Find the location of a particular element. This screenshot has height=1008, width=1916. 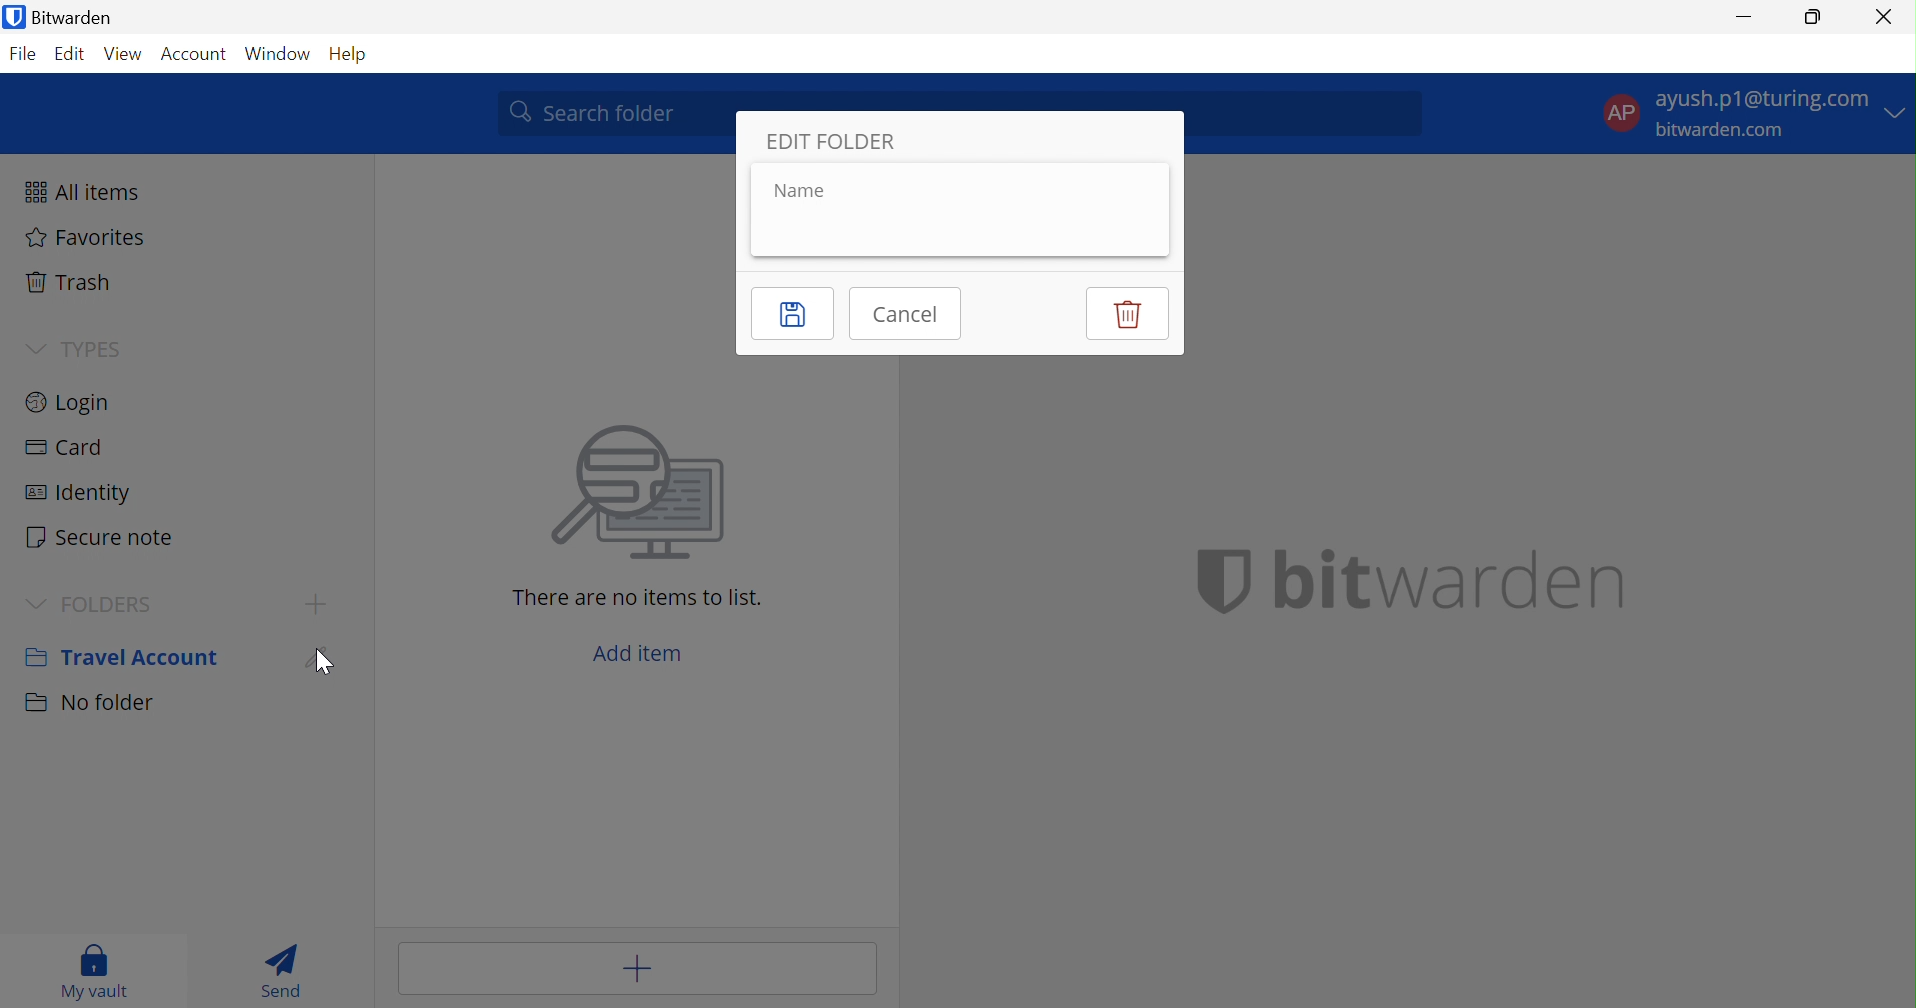

No folder is located at coordinates (89, 707).